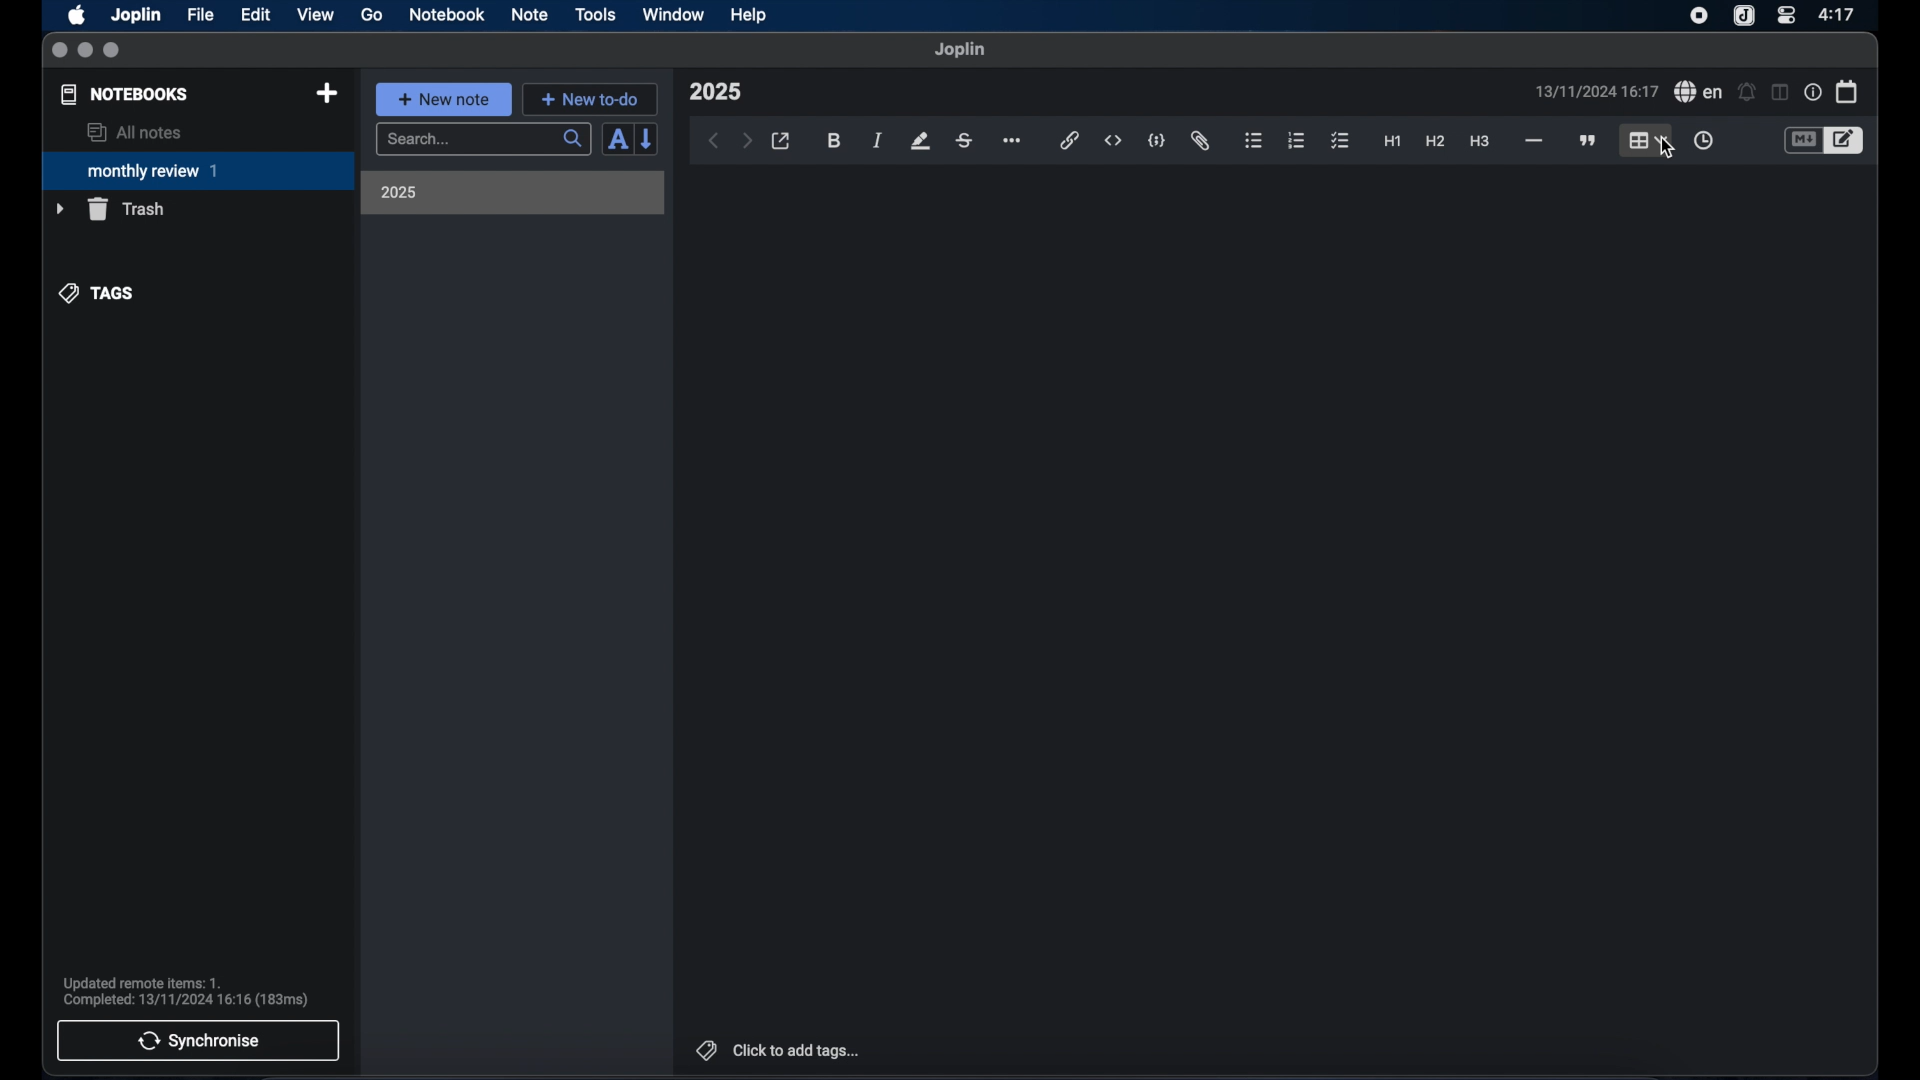  What do you see at coordinates (960, 49) in the screenshot?
I see `joplin` at bounding box center [960, 49].